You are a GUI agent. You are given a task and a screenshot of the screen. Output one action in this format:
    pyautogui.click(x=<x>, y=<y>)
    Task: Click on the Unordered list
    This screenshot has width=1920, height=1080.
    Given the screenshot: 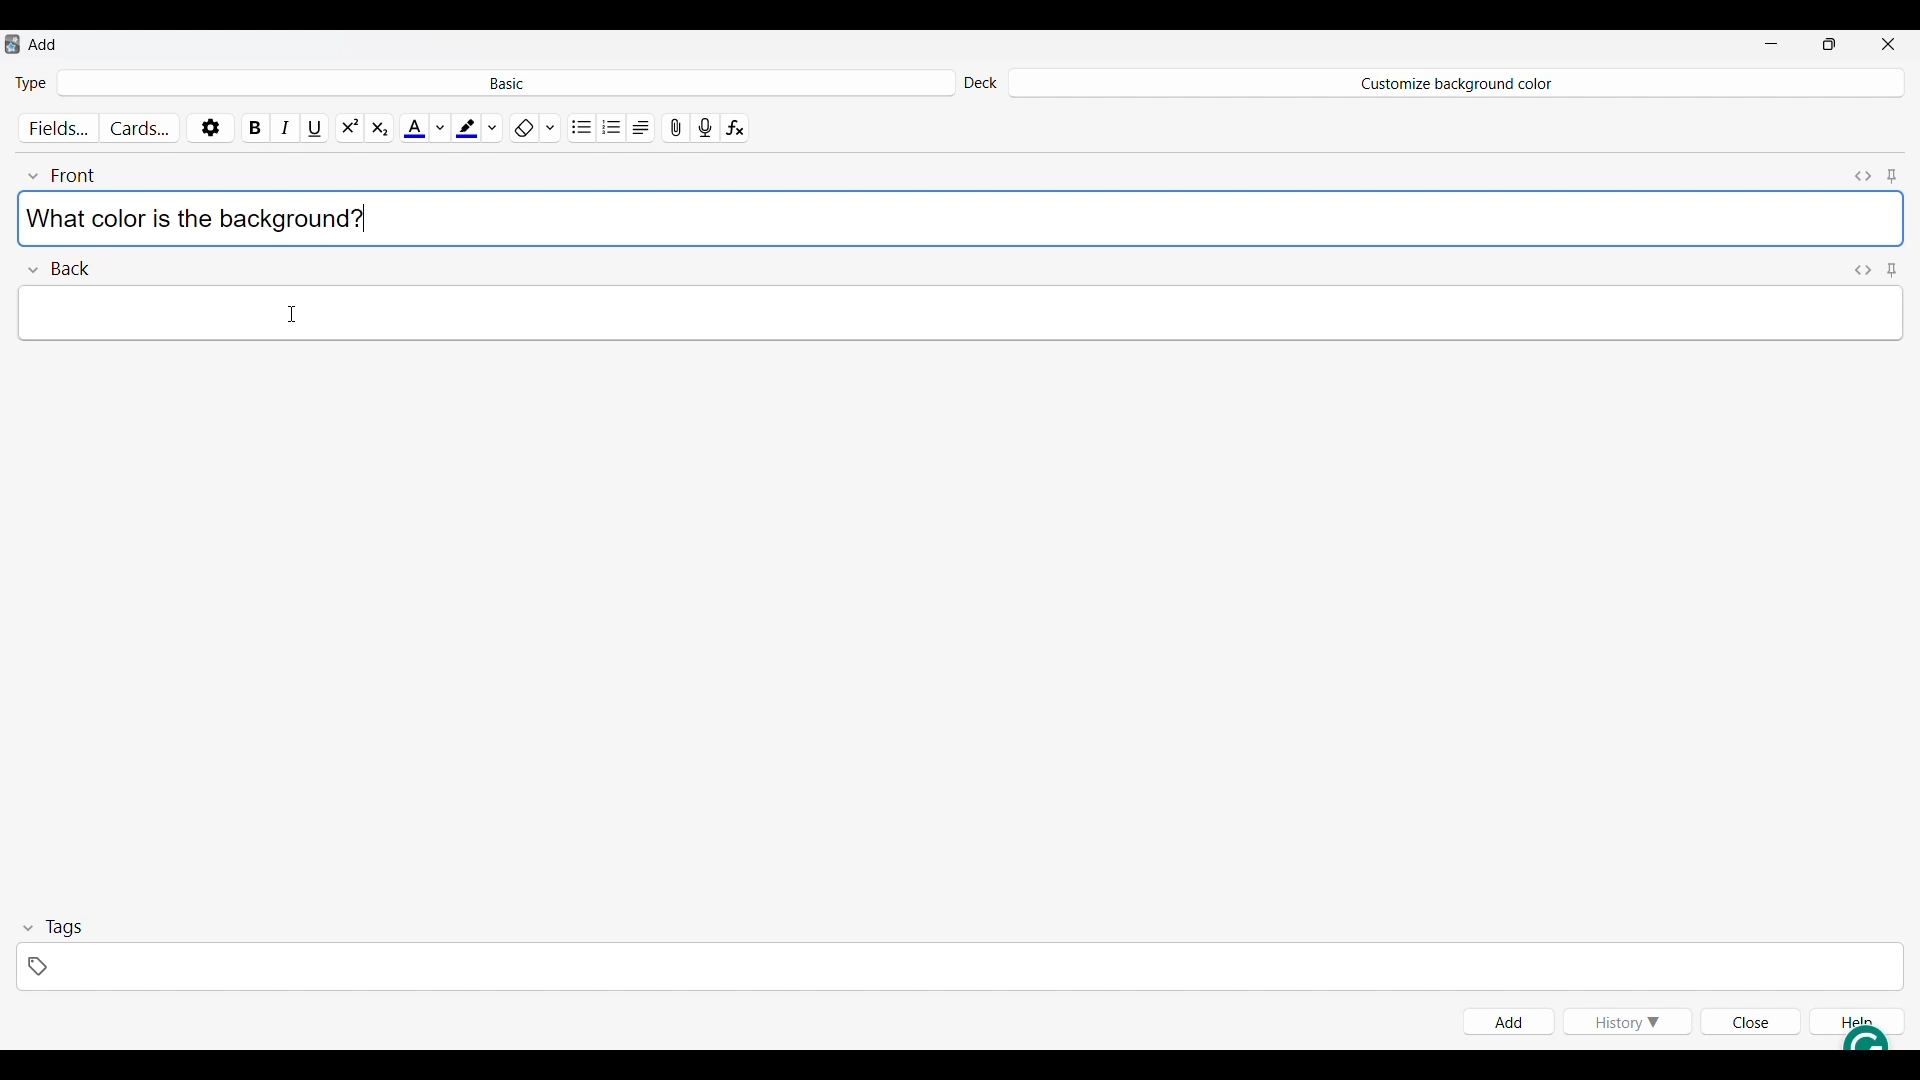 What is the action you would take?
    pyautogui.click(x=583, y=125)
    